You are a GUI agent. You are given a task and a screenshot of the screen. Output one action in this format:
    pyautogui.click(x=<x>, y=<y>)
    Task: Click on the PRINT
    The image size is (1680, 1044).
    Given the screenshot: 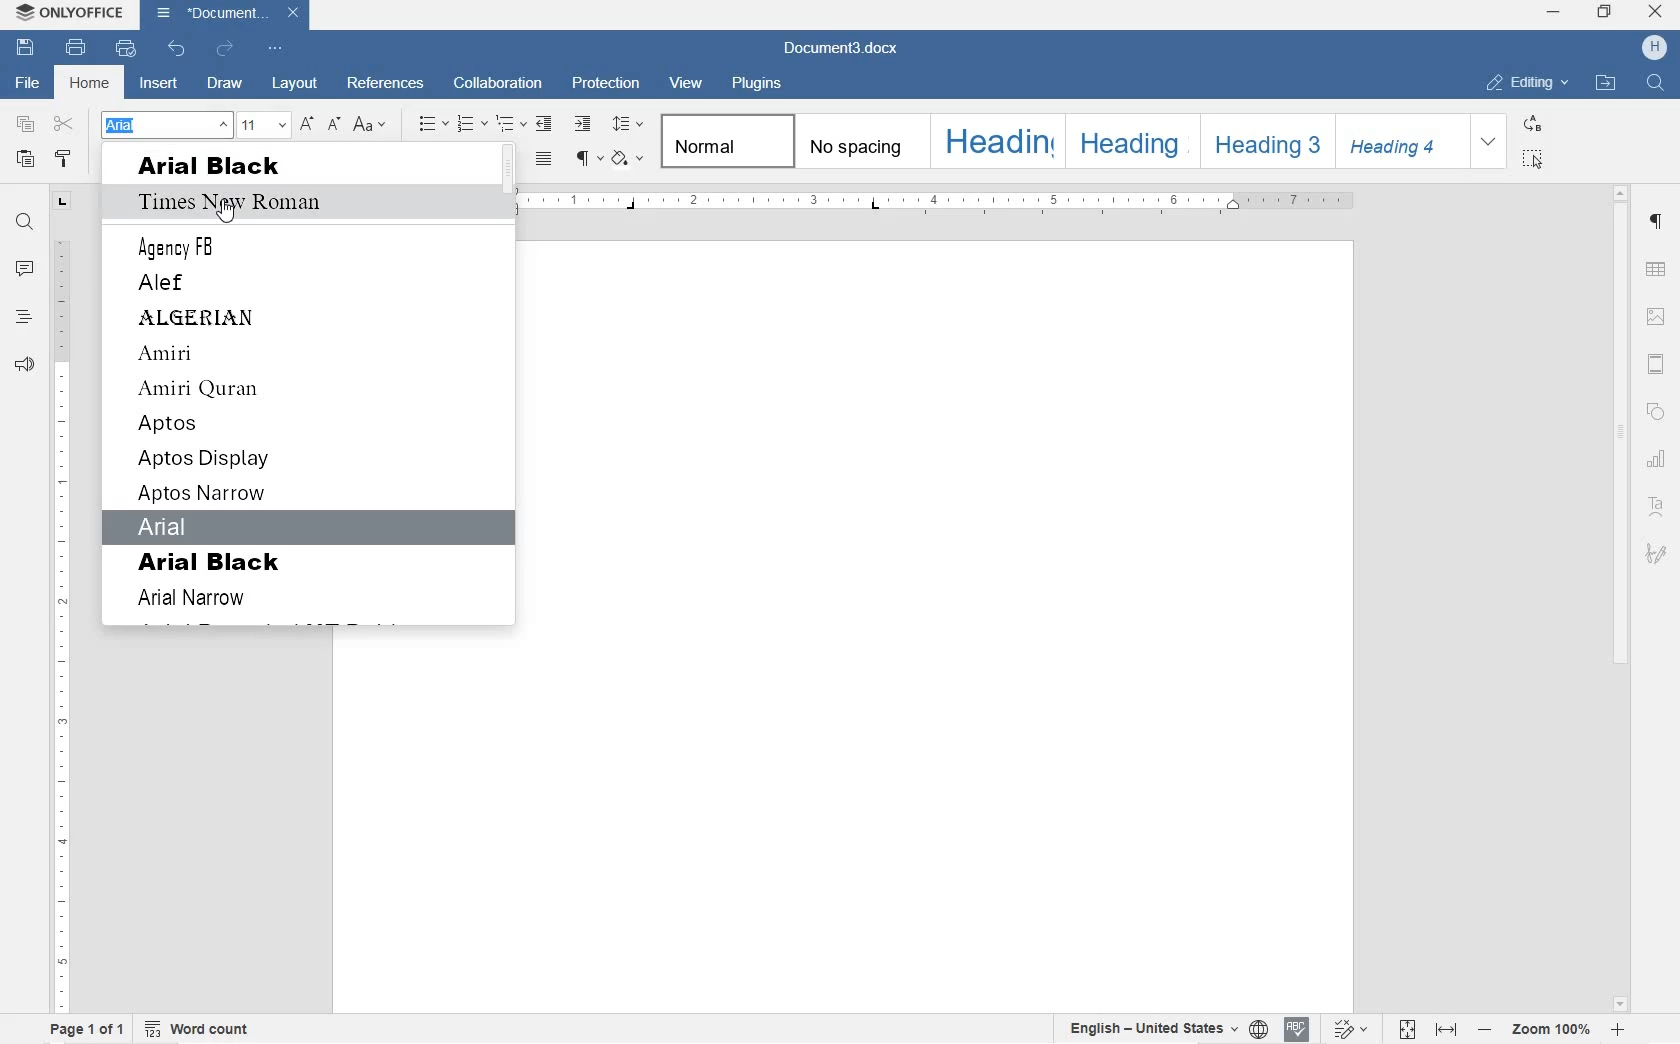 What is the action you would take?
    pyautogui.click(x=74, y=45)
    